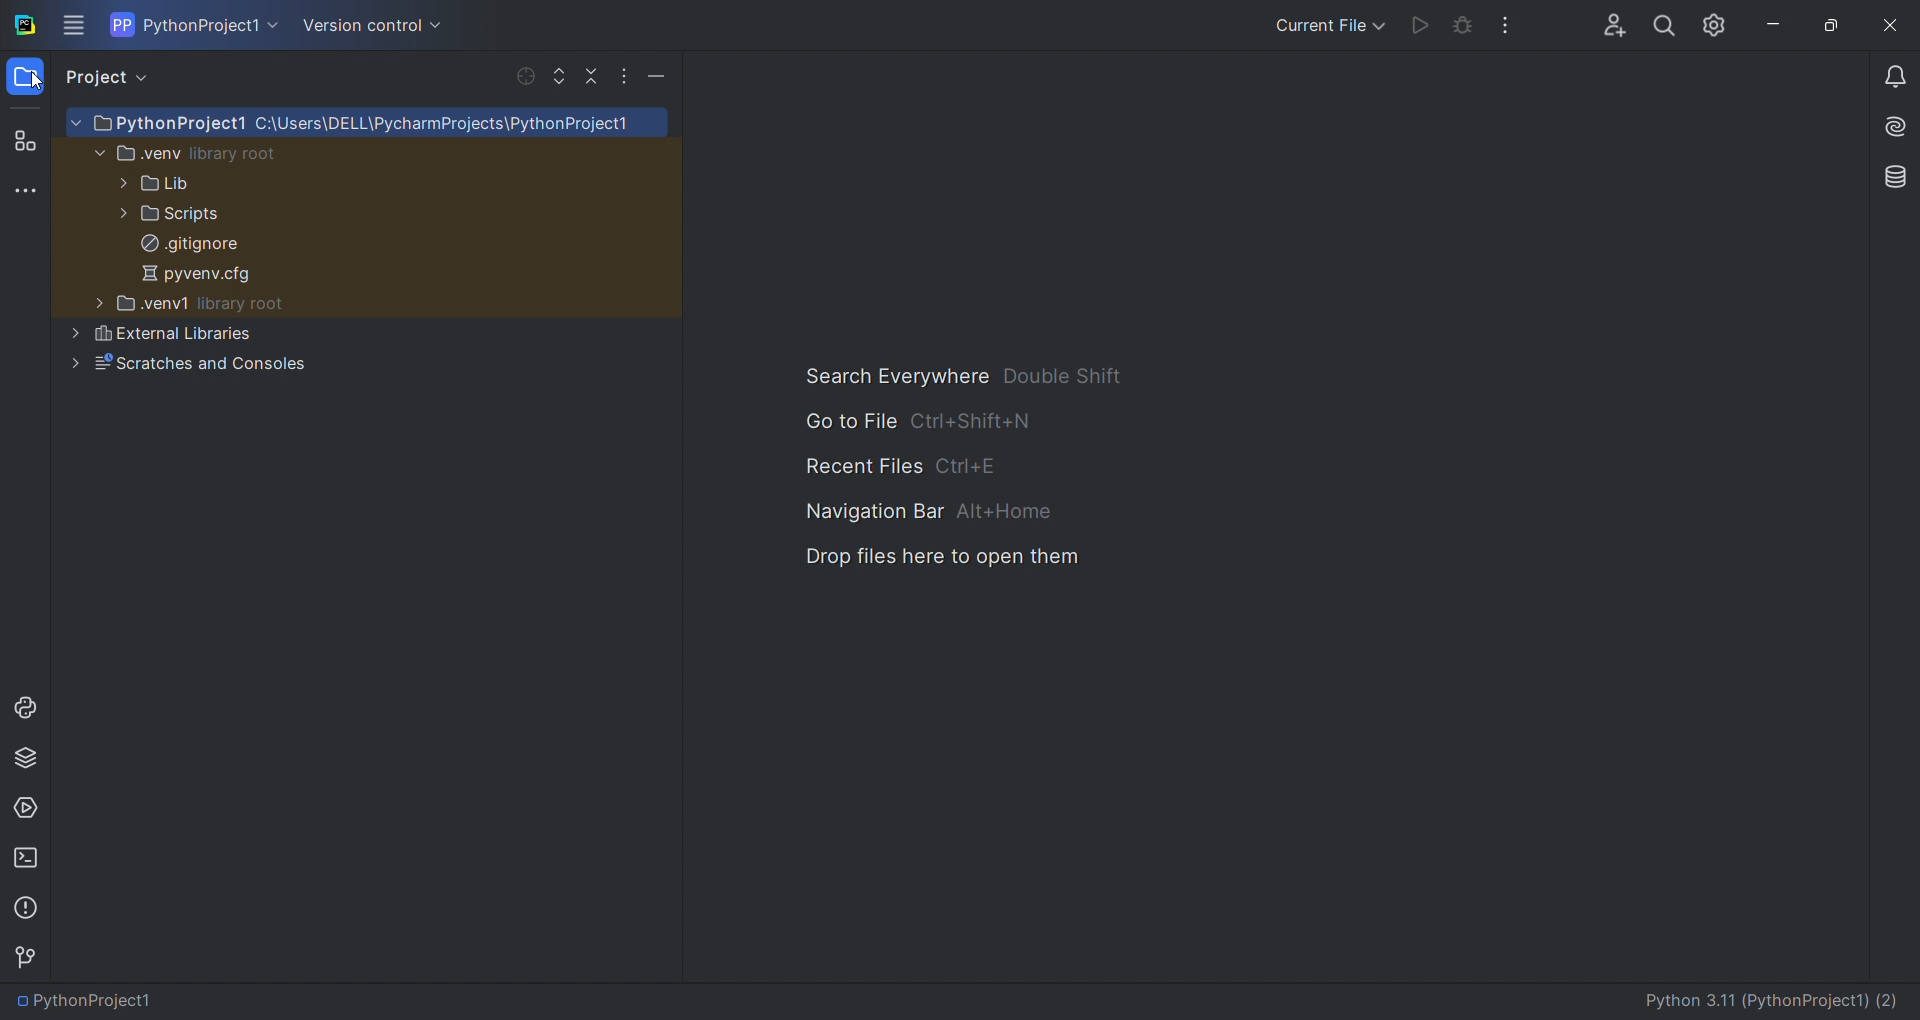 The height and width of the screenshot is (1020, 1920). I want to click on minimize, so click(1770, 20).